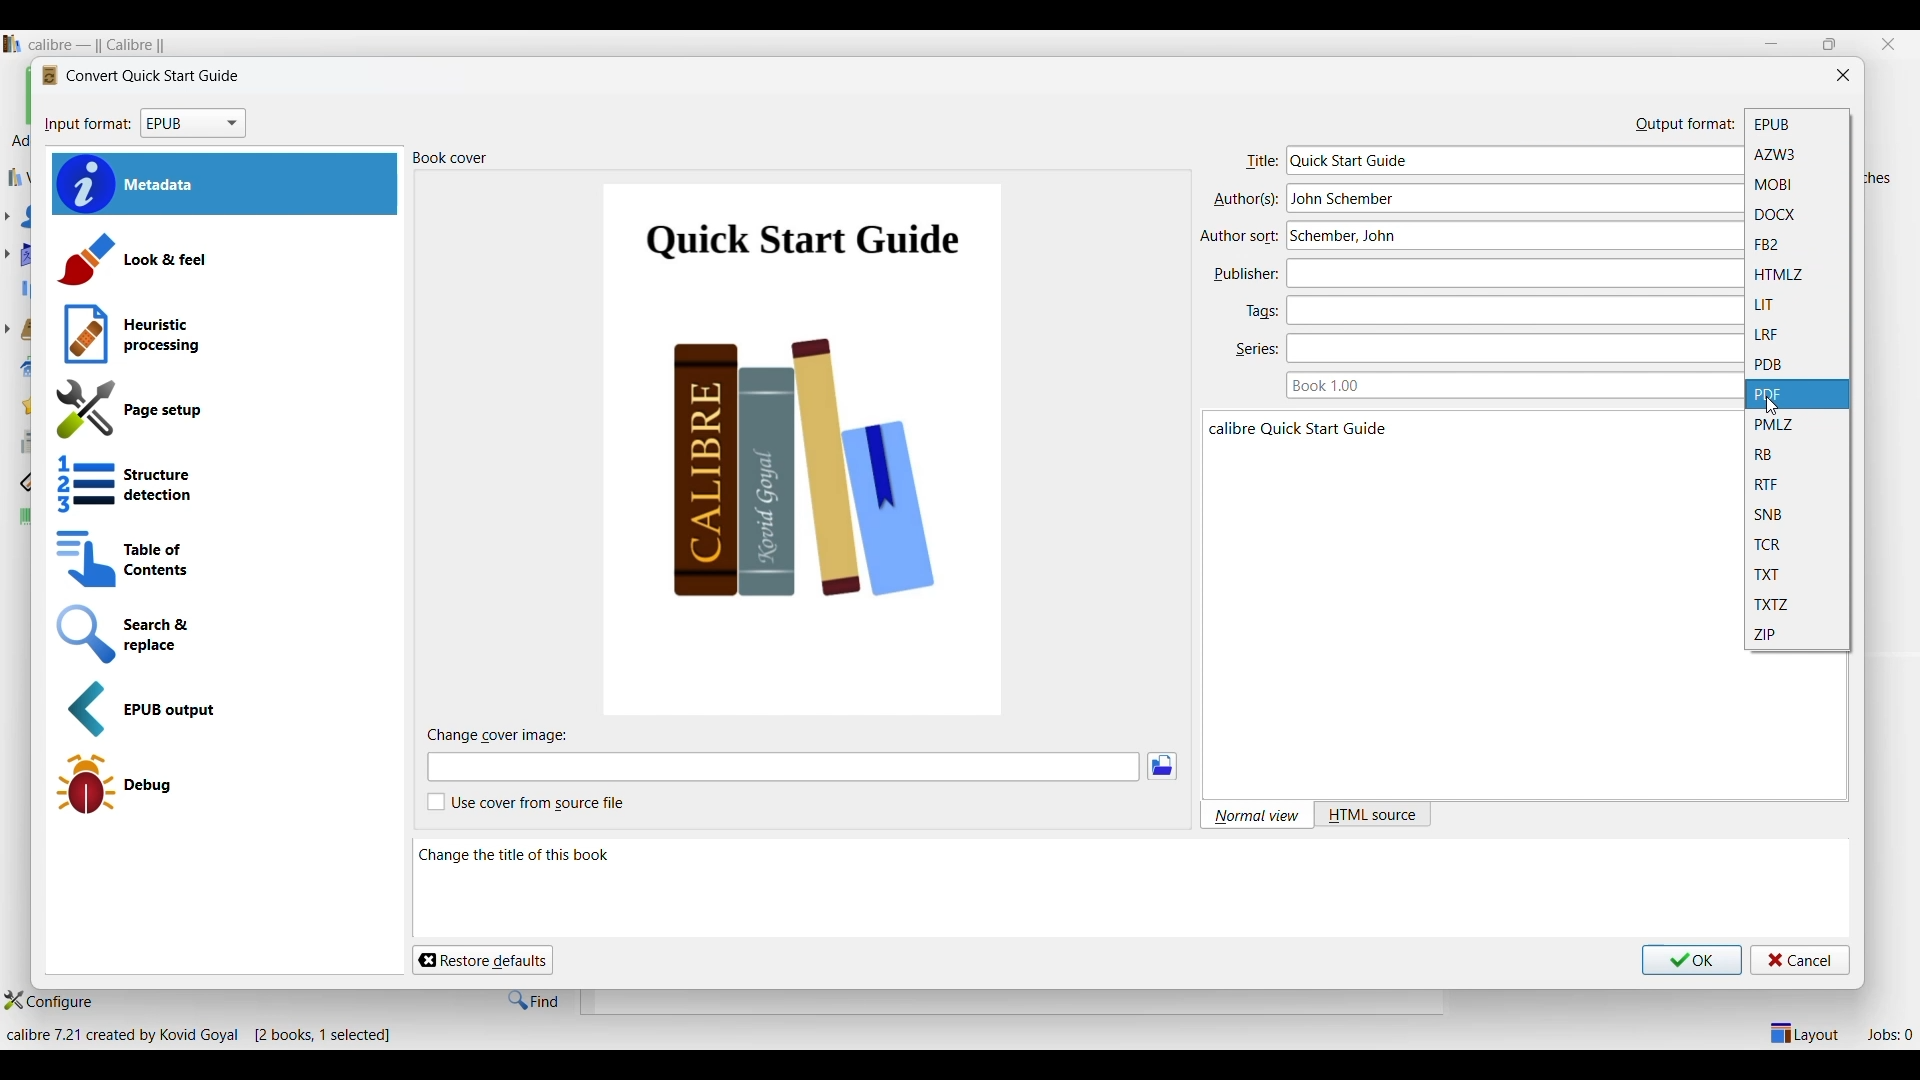  Describe the element at coordinates (1797, 124) in the screenshot. I see `EPUB` at that location.